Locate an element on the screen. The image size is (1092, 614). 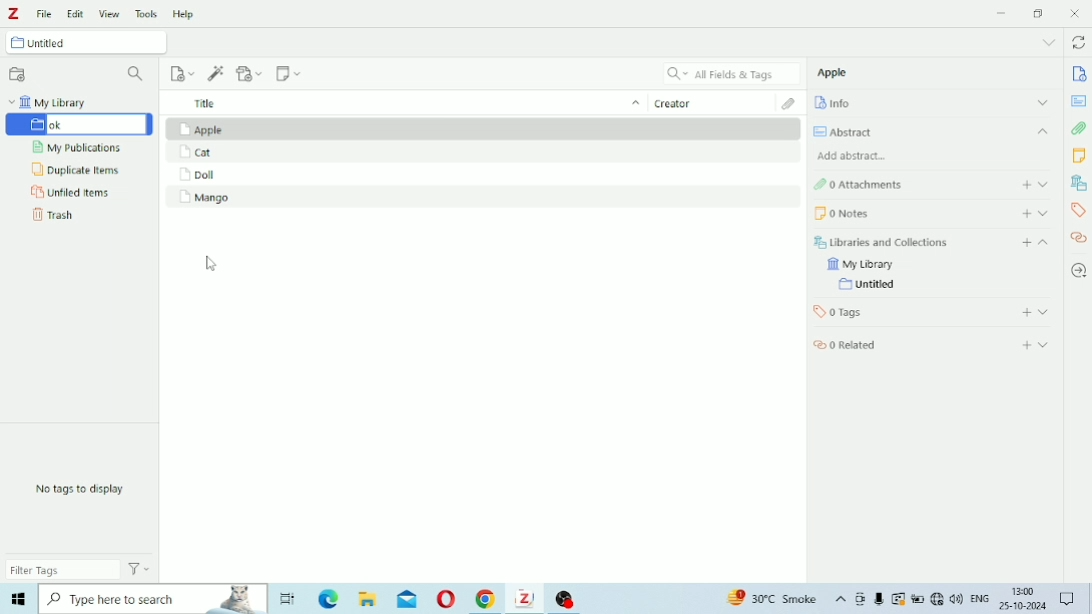
Add is located at coordinates (1027, 213).